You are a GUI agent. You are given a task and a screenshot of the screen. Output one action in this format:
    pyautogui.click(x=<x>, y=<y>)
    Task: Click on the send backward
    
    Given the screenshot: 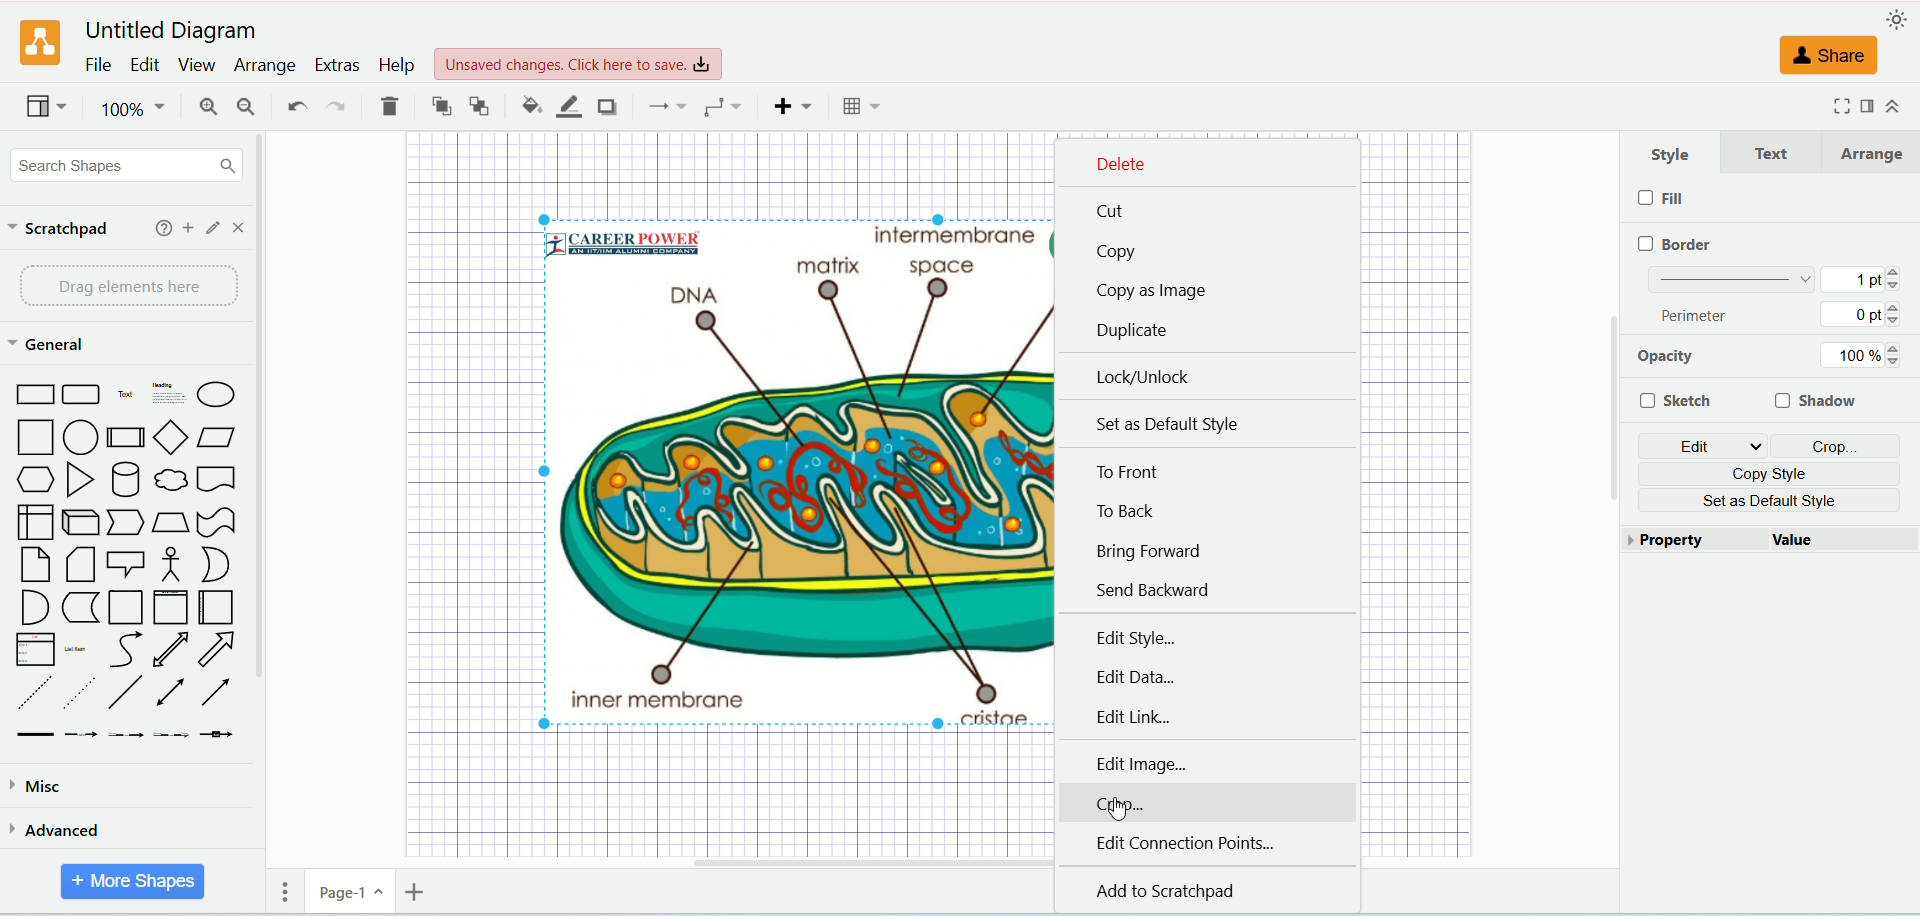 What is the action you would take?
    pyautogui.click(x=1153, y=587)
    